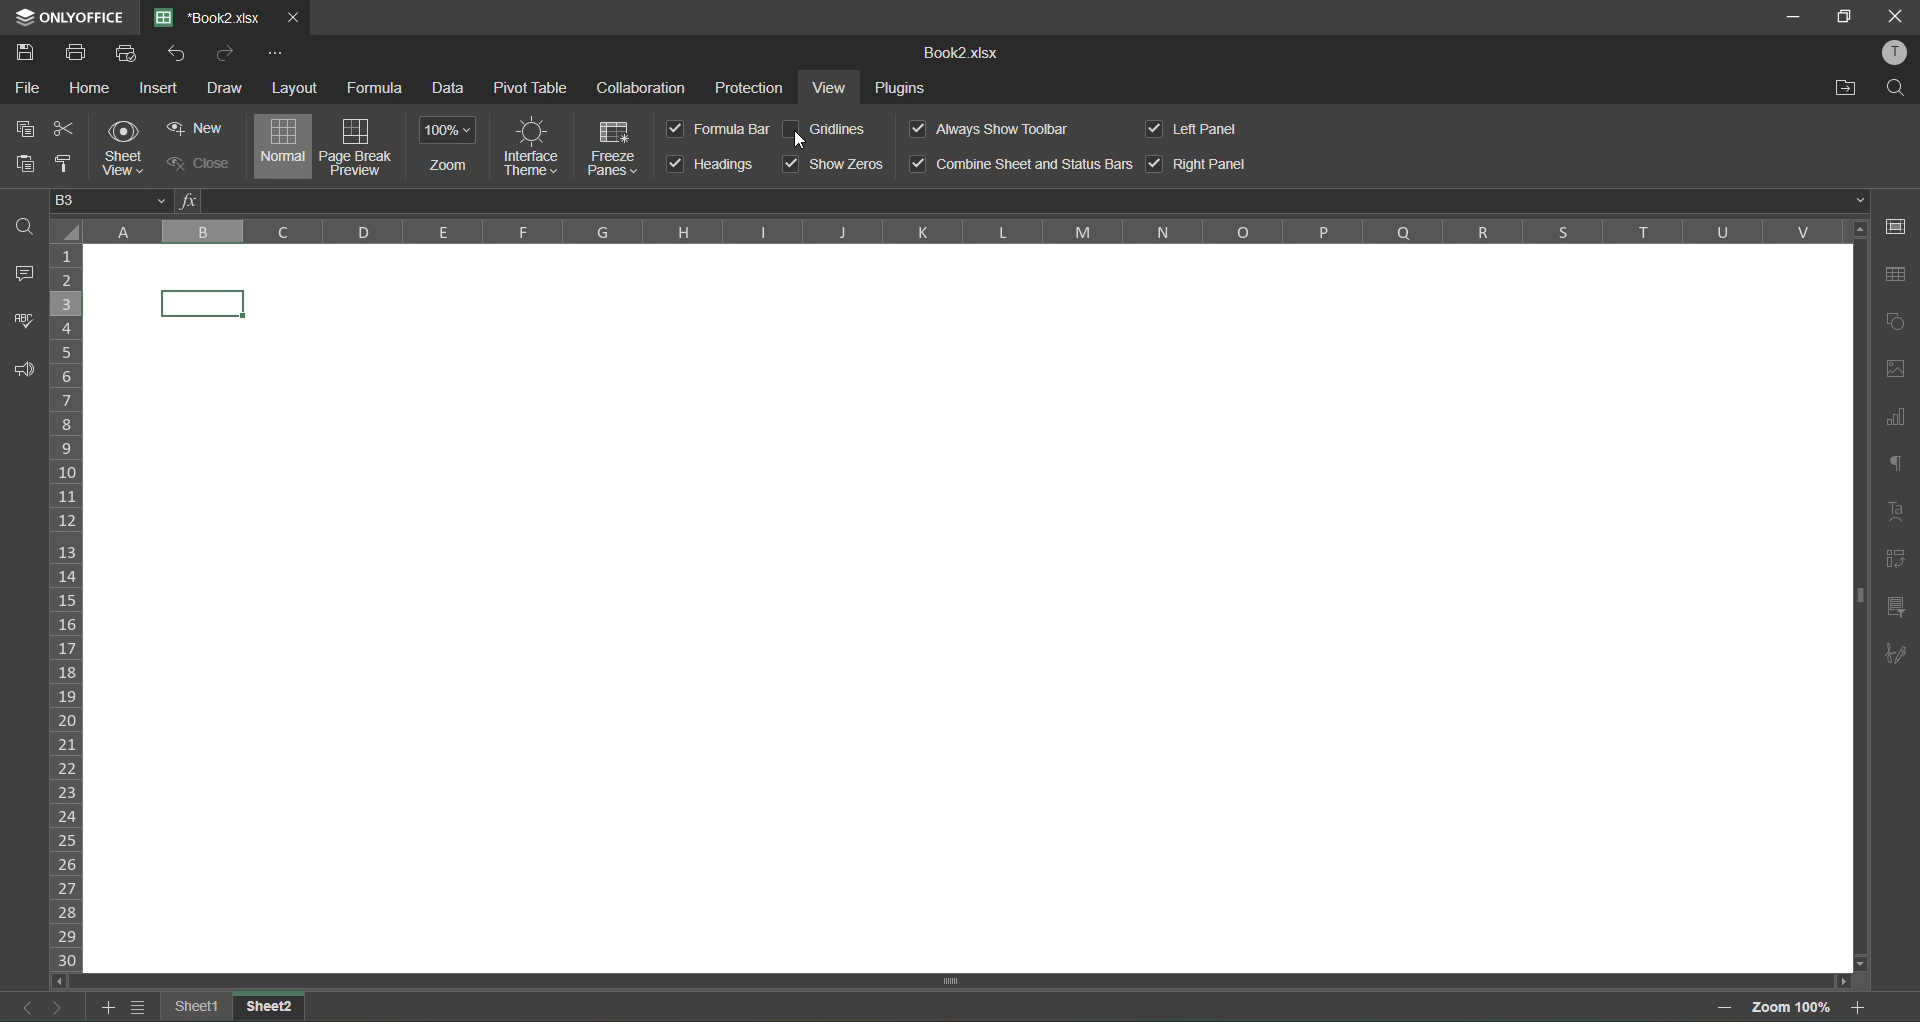 This screenshot has height=1022, width=1920. Describe the element at coordinates (1859, 599) in the screenshot. I see `scrollbar` at that location.